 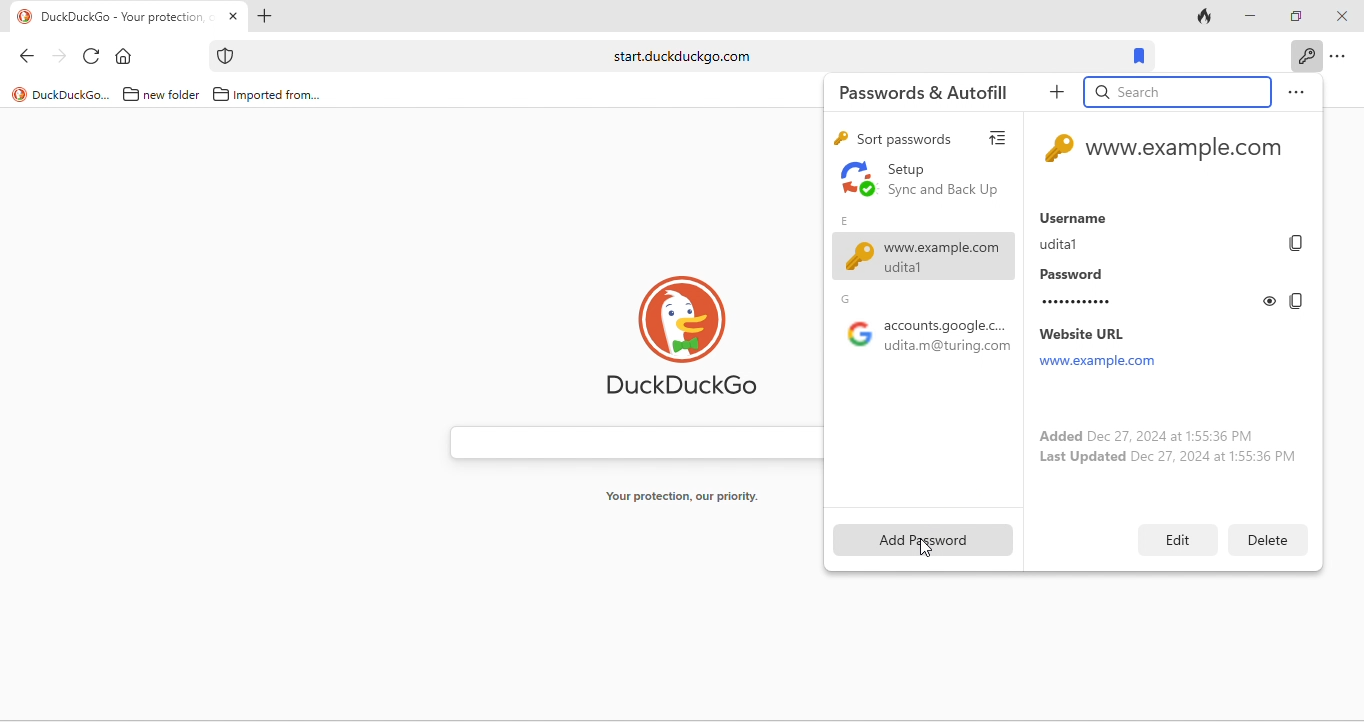 I want to click on search, so click(x=1178, y=94).